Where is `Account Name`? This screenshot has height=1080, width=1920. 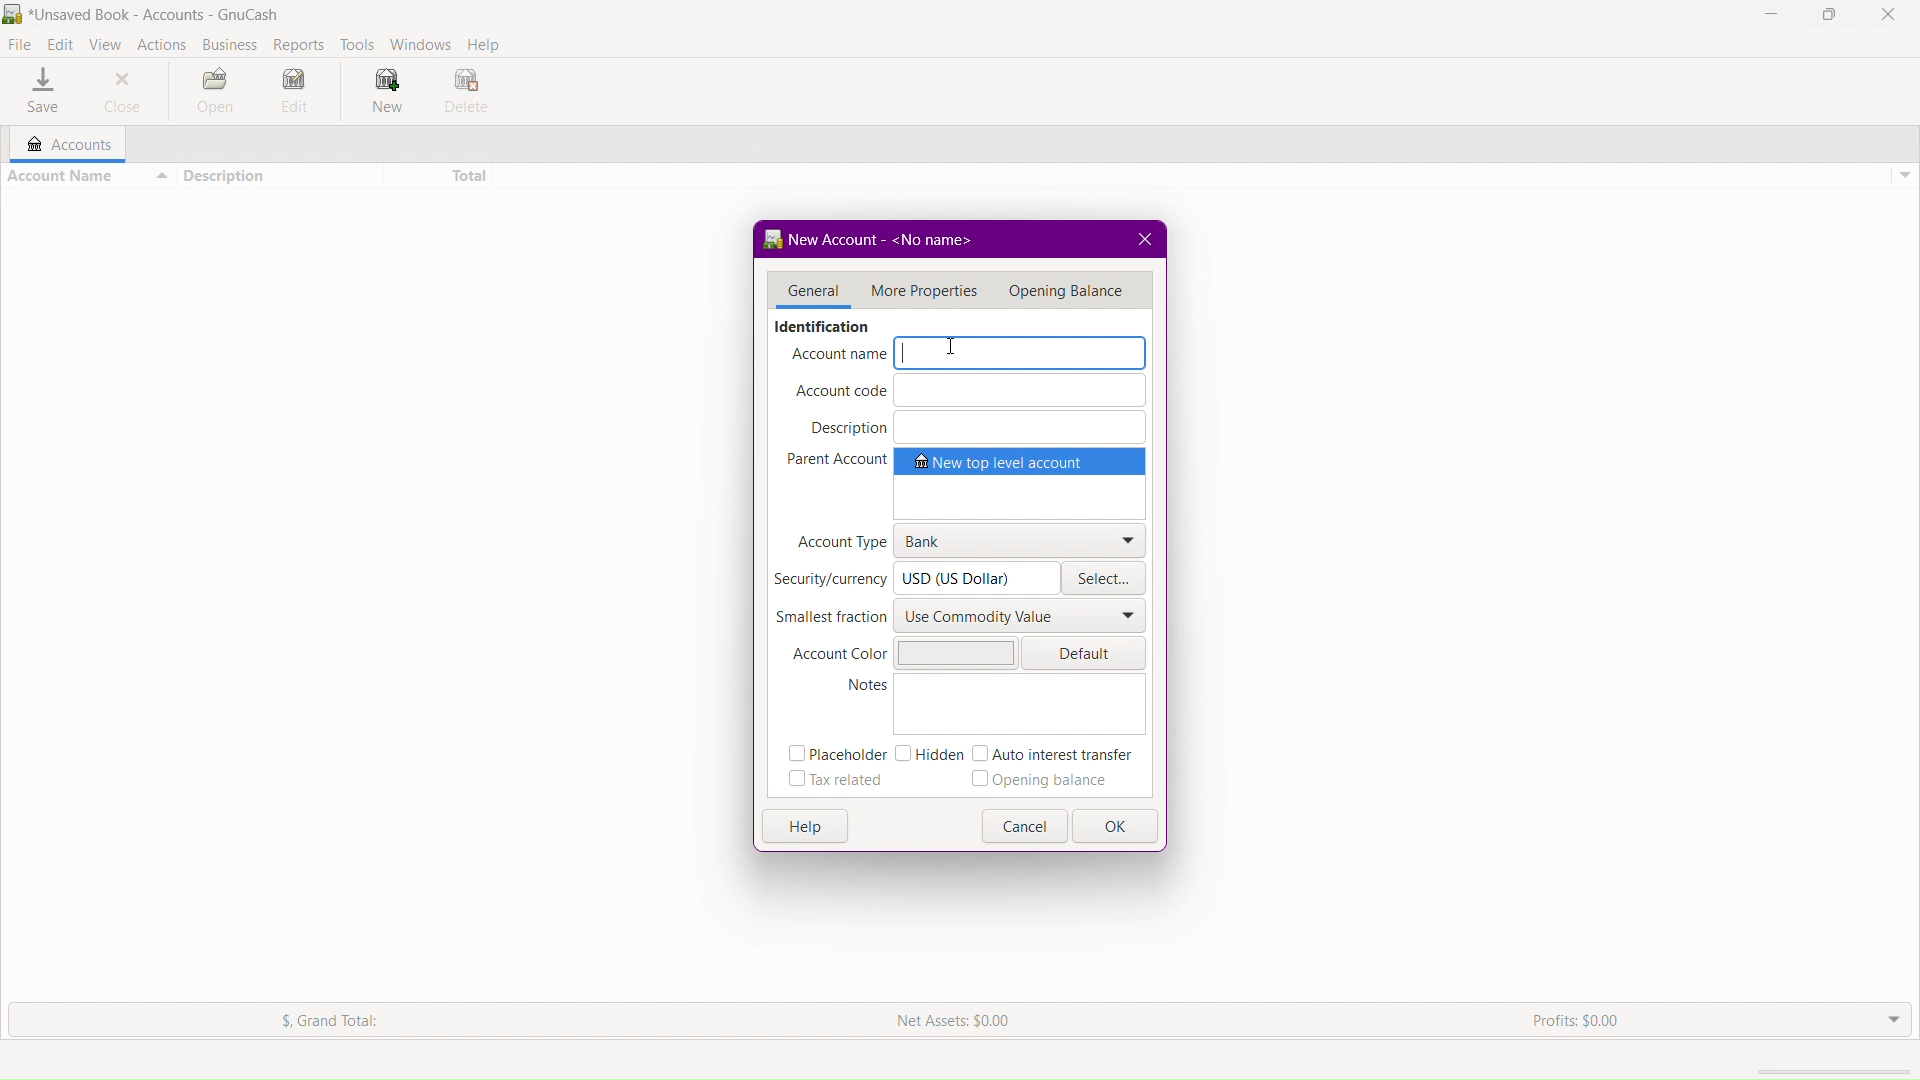
Account Name is located at coordinates (969, 355).